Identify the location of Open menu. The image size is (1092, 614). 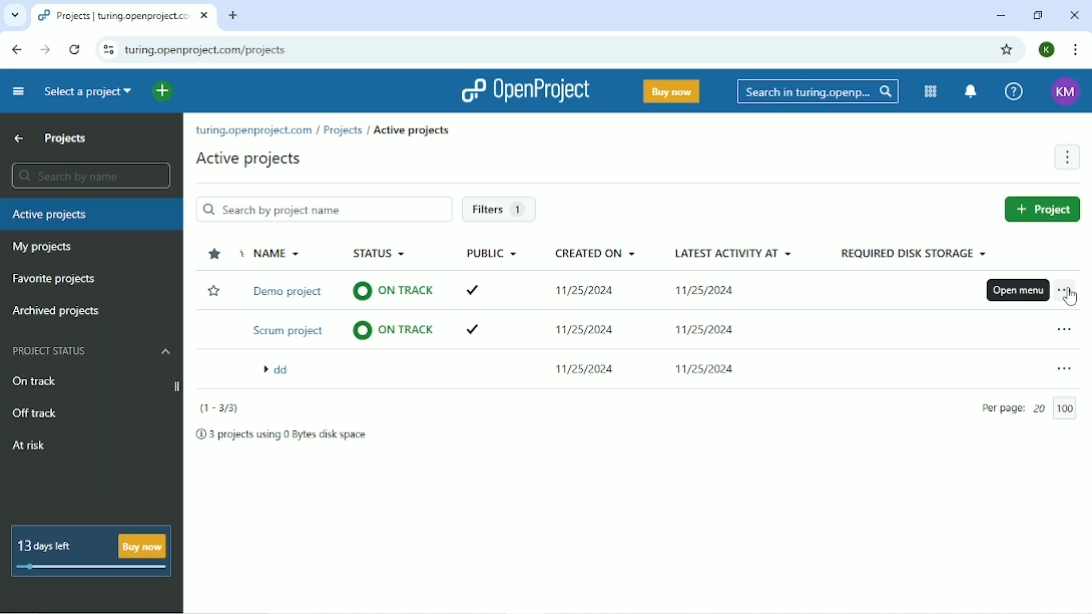
(1067, 369).